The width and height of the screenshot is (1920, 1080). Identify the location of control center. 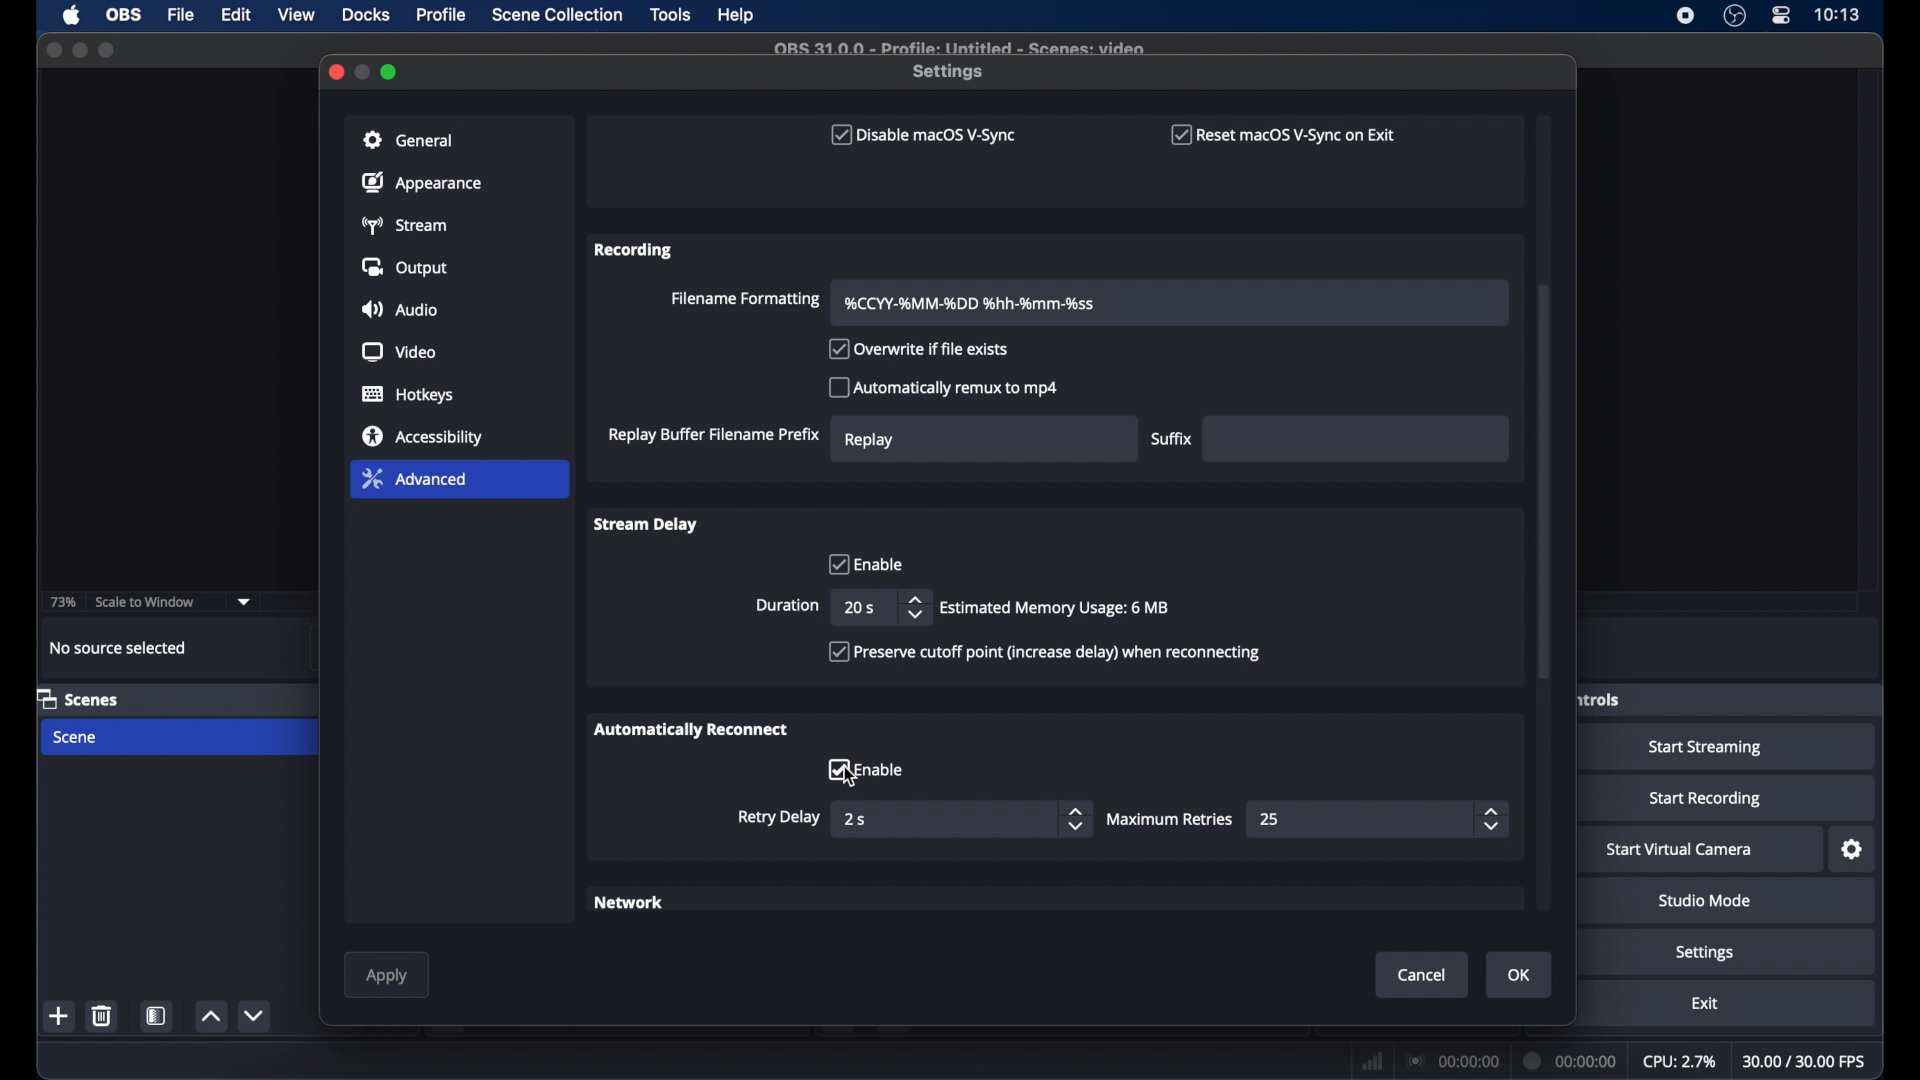
(1780, 16).